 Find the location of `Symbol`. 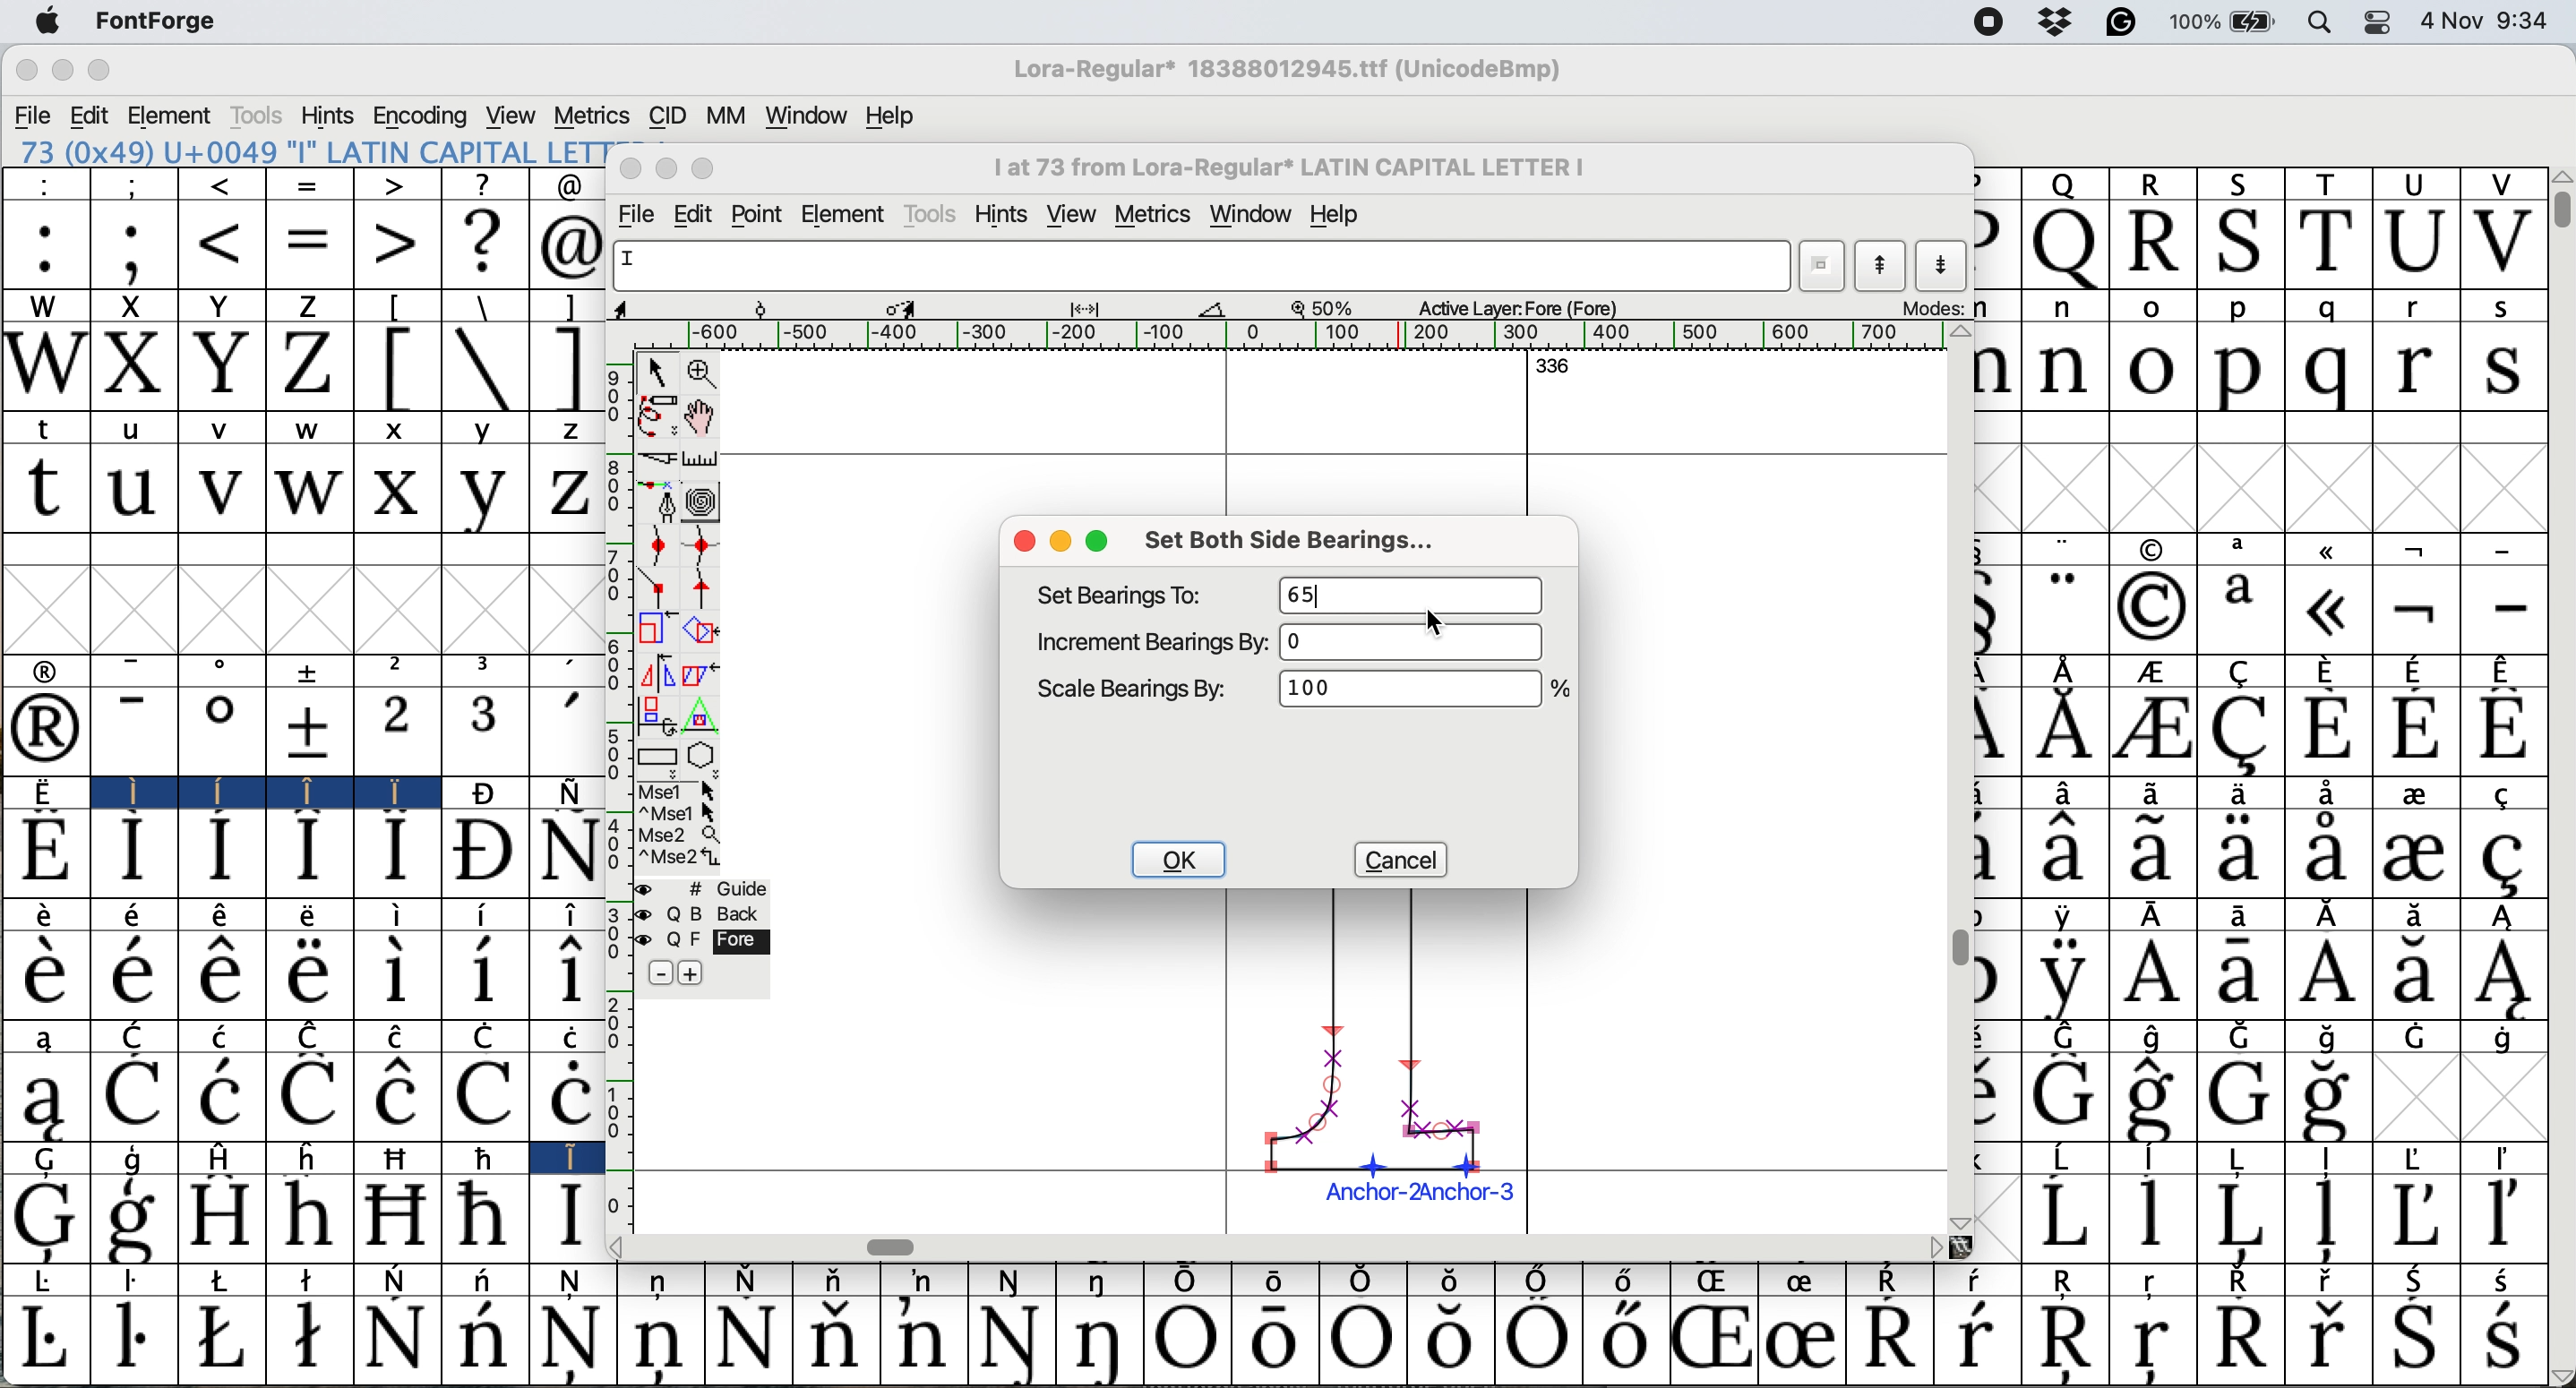

Symbol is located at coordinates (1103, 1342).